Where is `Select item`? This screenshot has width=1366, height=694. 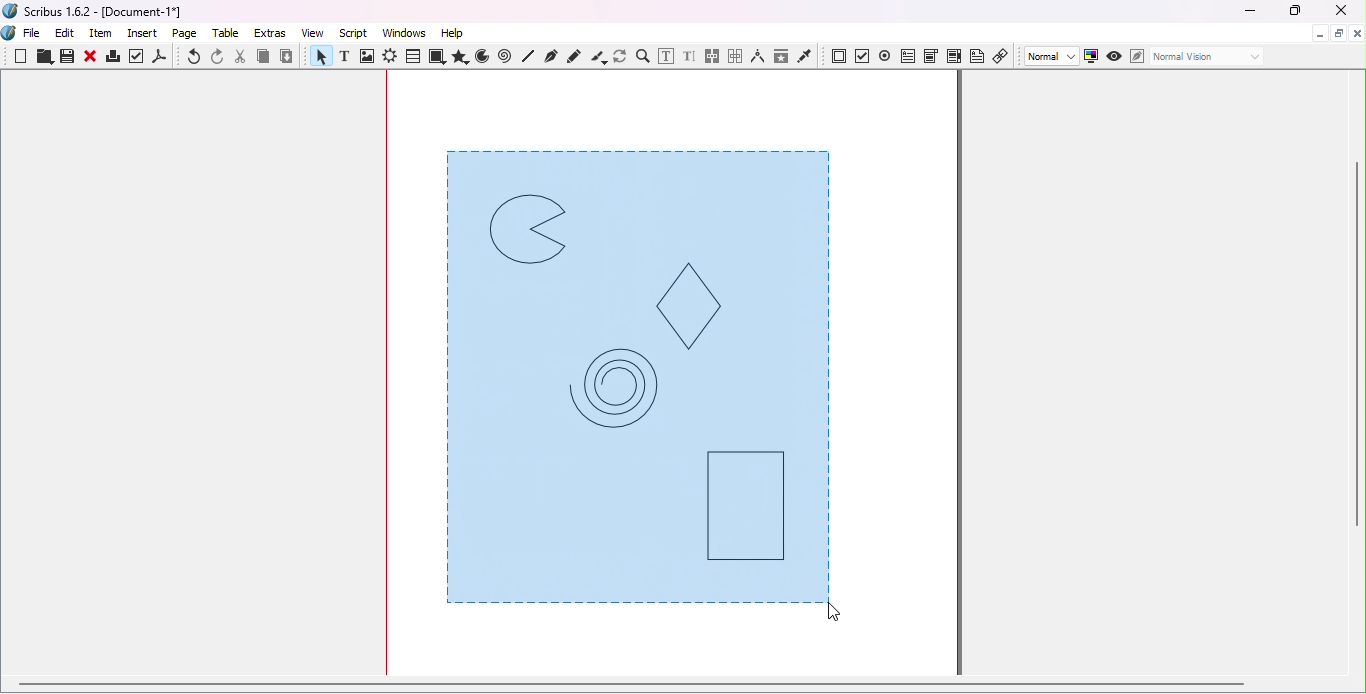 Select item is located at coordinates (319, 58).